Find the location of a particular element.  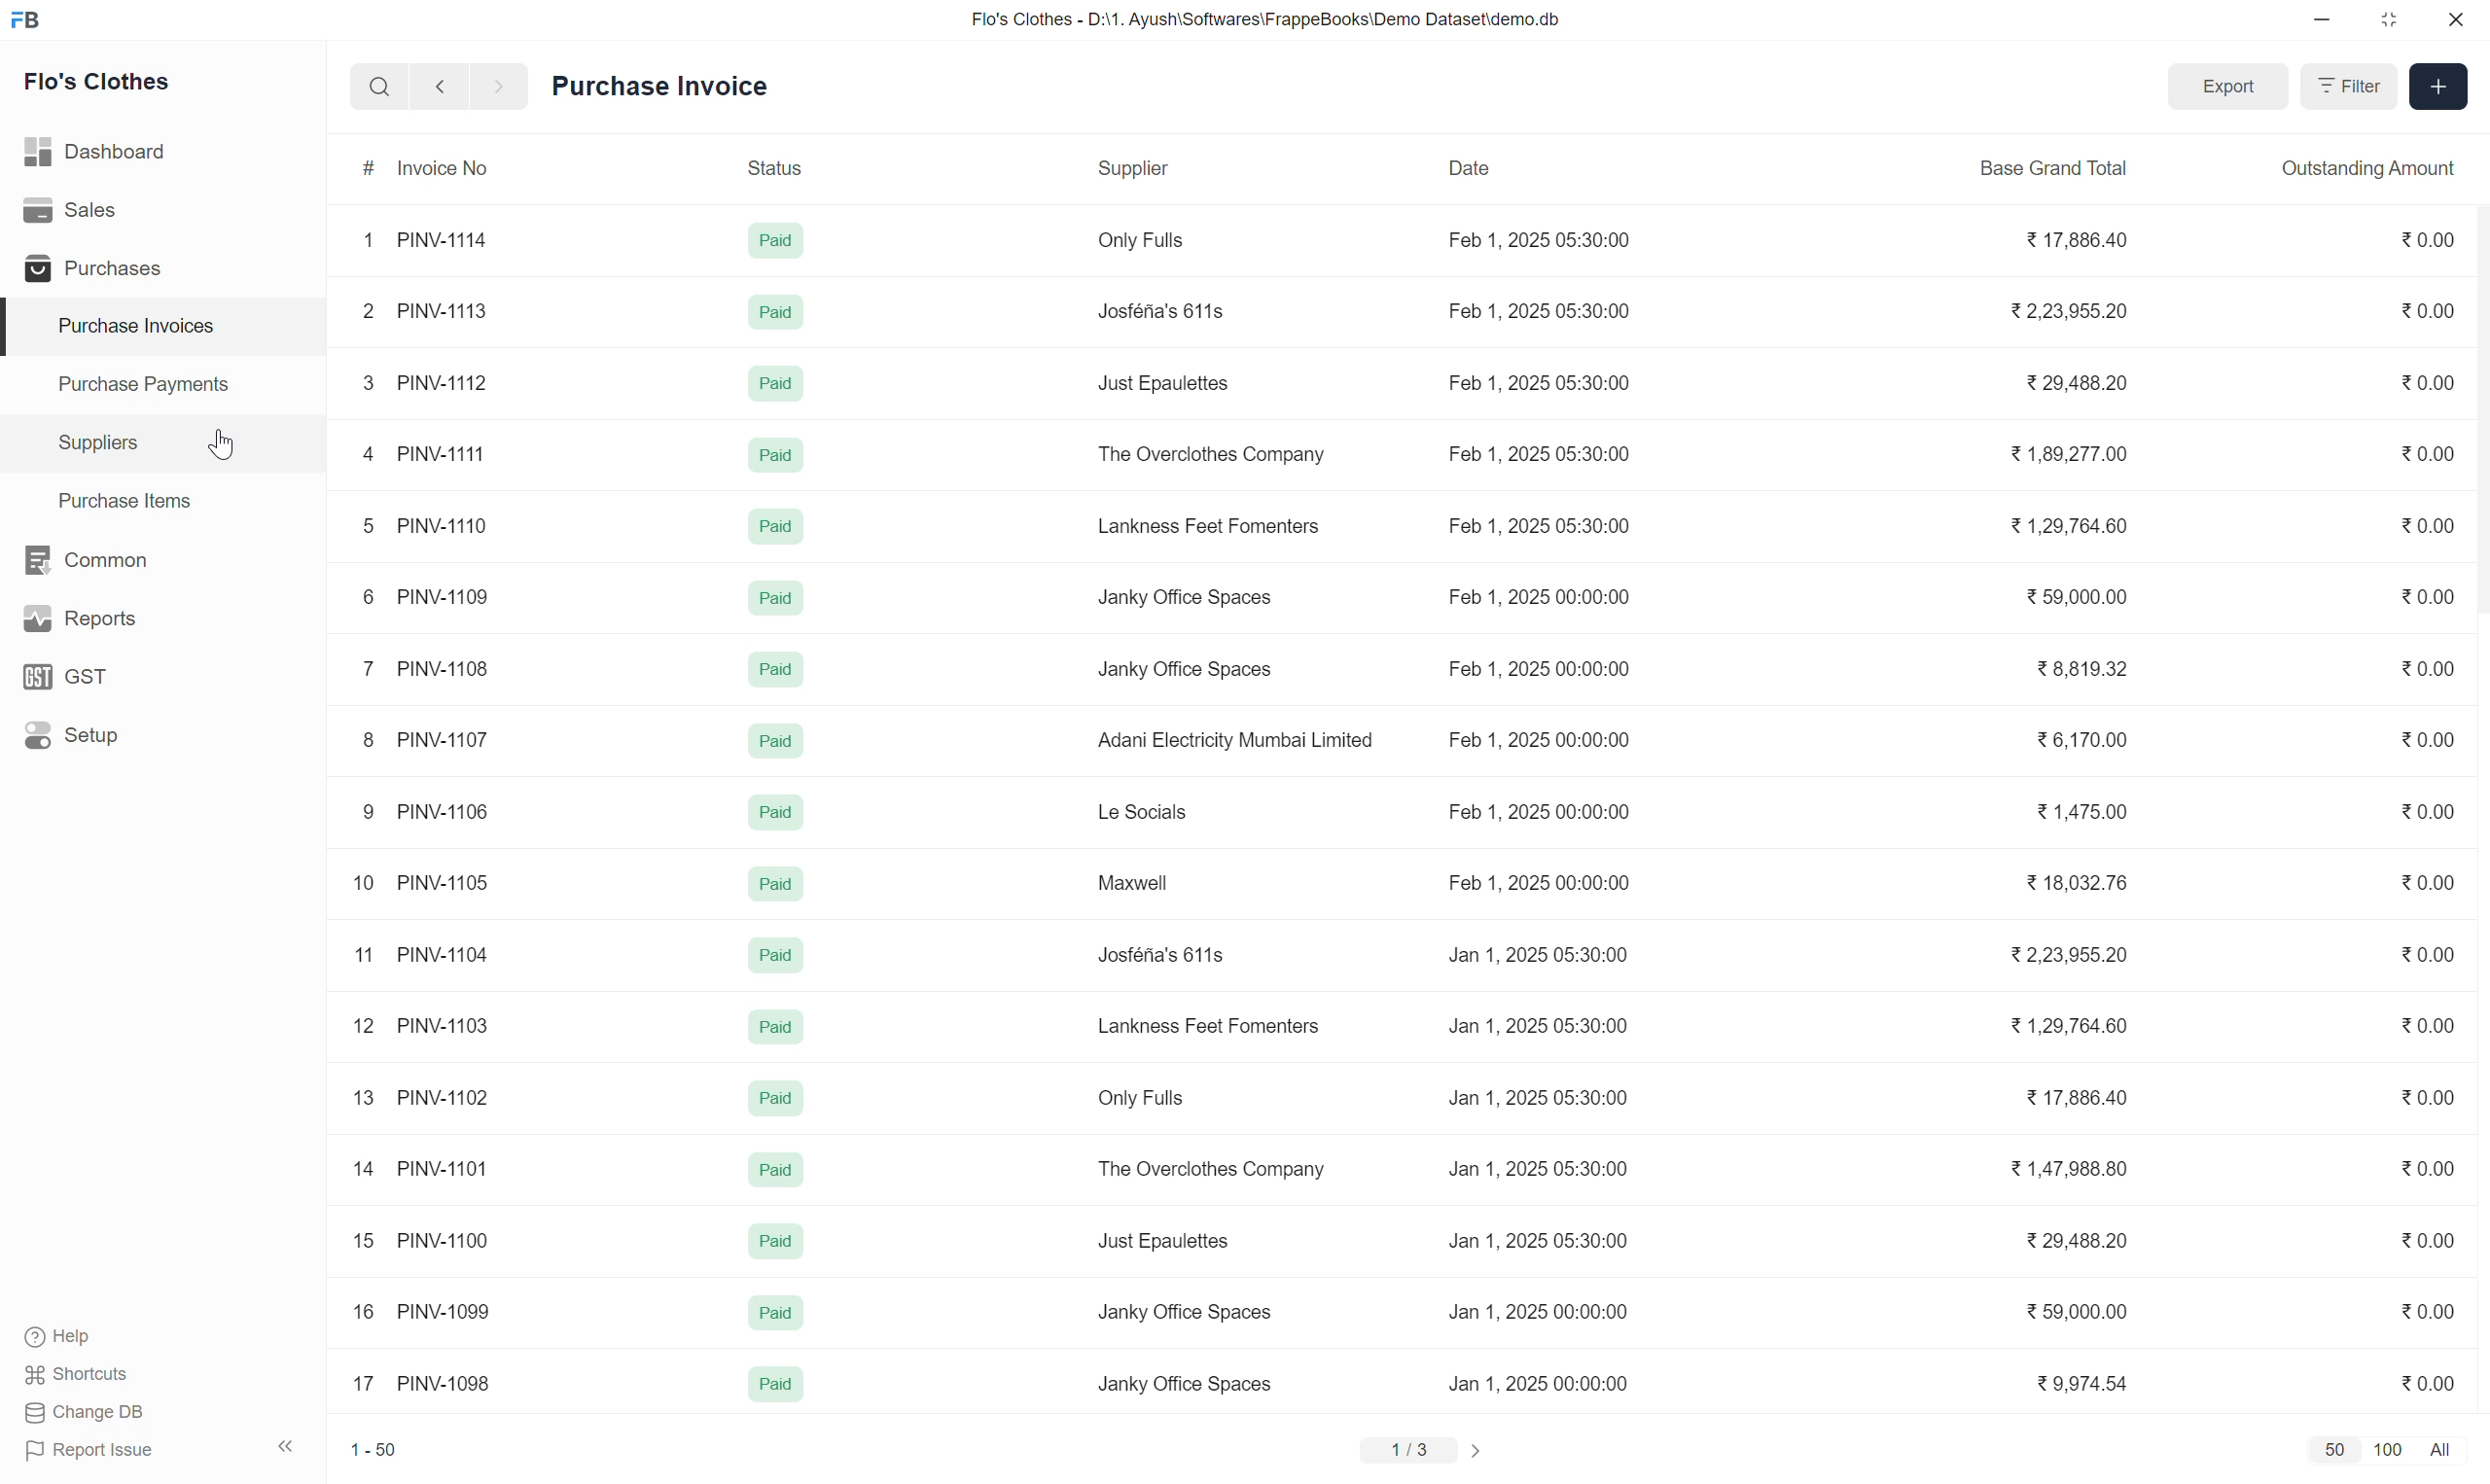

1,47,988.80 is located at coordinates (2068, 1167).